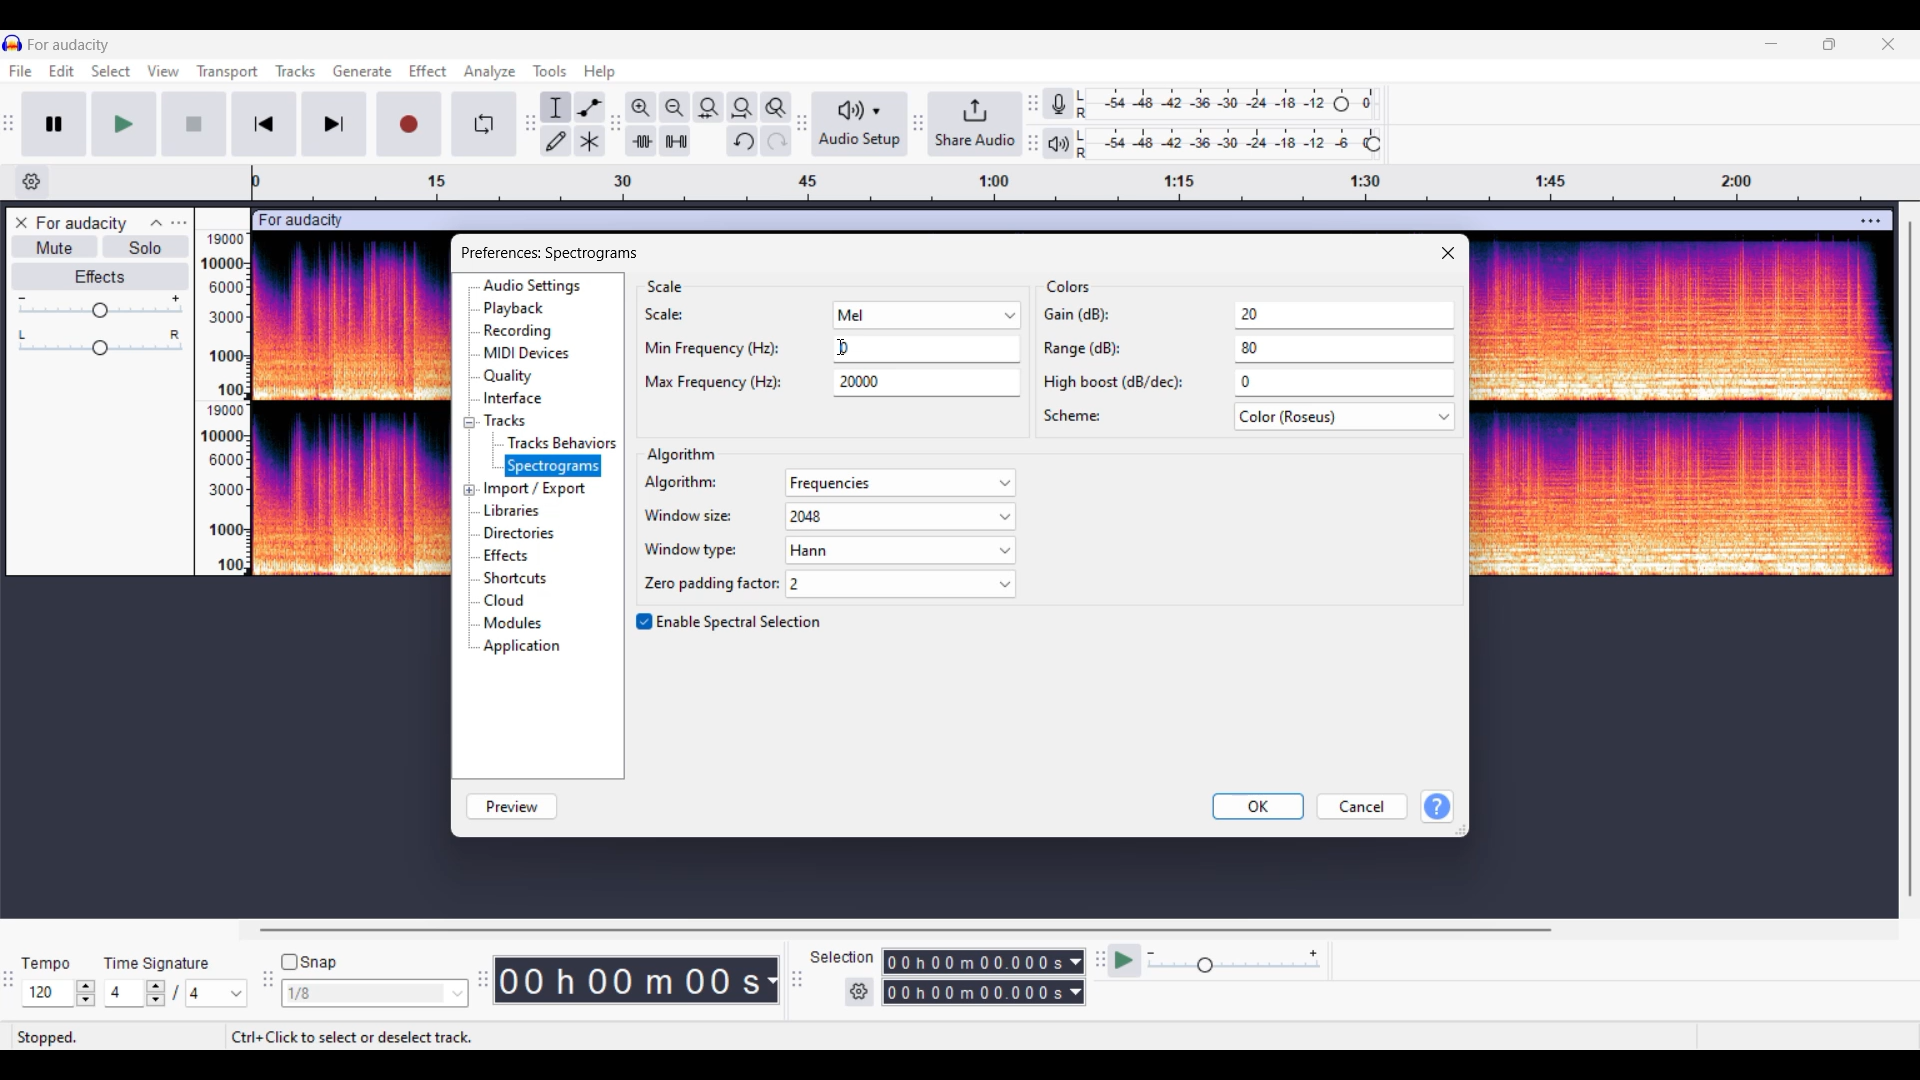 This screenshot has width=1920, height=1080. What do you see at coordinates (912, 930) in the screenshot?
I see `Horizontal slide bar` at bounding box center [912, 930].